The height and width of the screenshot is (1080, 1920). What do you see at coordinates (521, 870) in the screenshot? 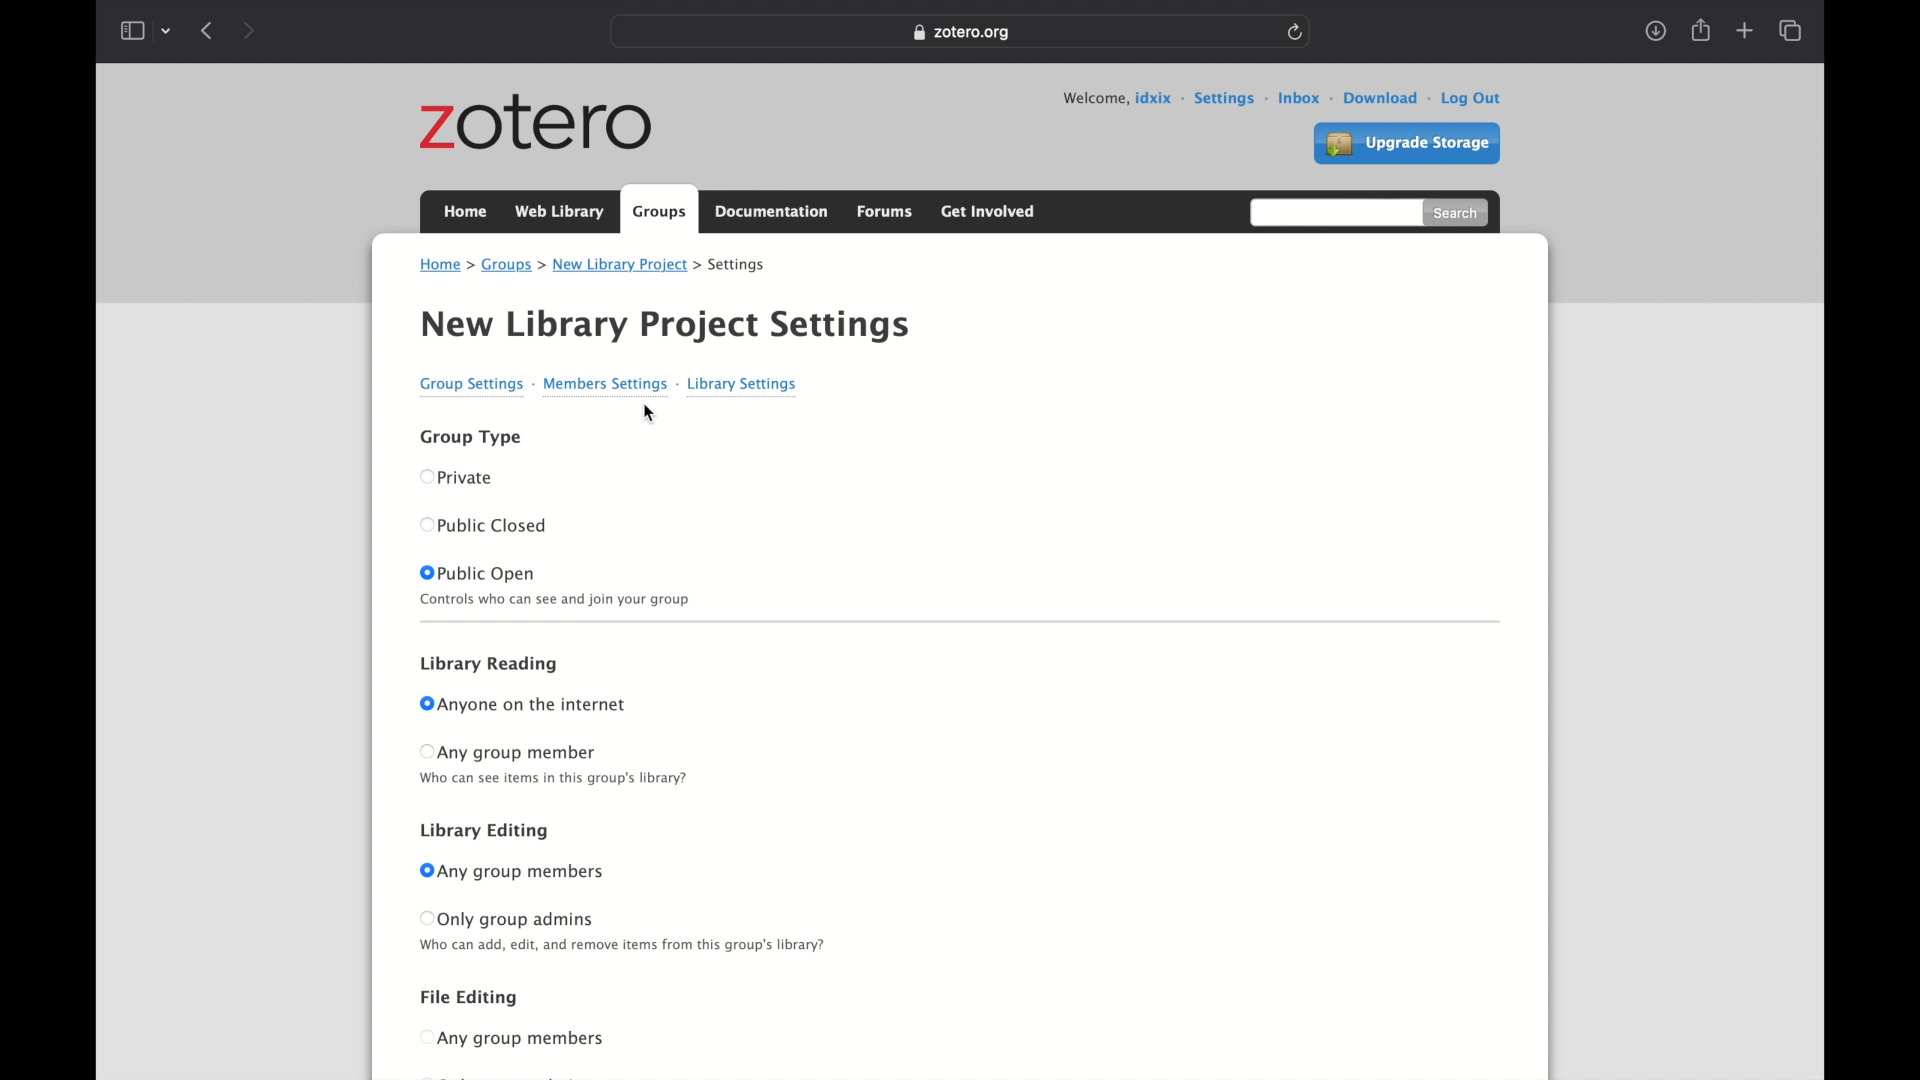
I see `any group members radio button` at bounding box center [521, 870].